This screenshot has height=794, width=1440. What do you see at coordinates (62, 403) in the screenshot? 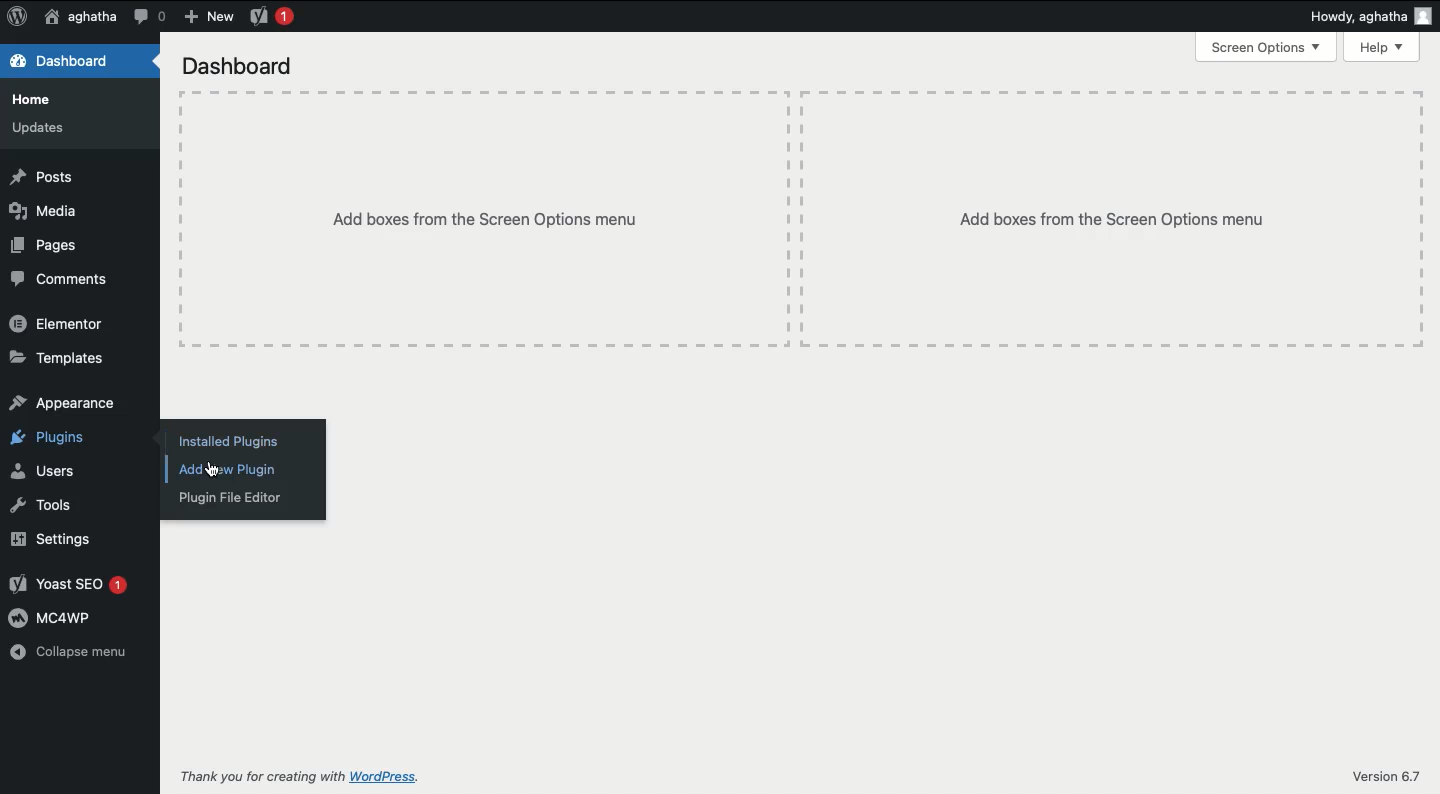
I see `Appearance` at bounding box center [62, 403].